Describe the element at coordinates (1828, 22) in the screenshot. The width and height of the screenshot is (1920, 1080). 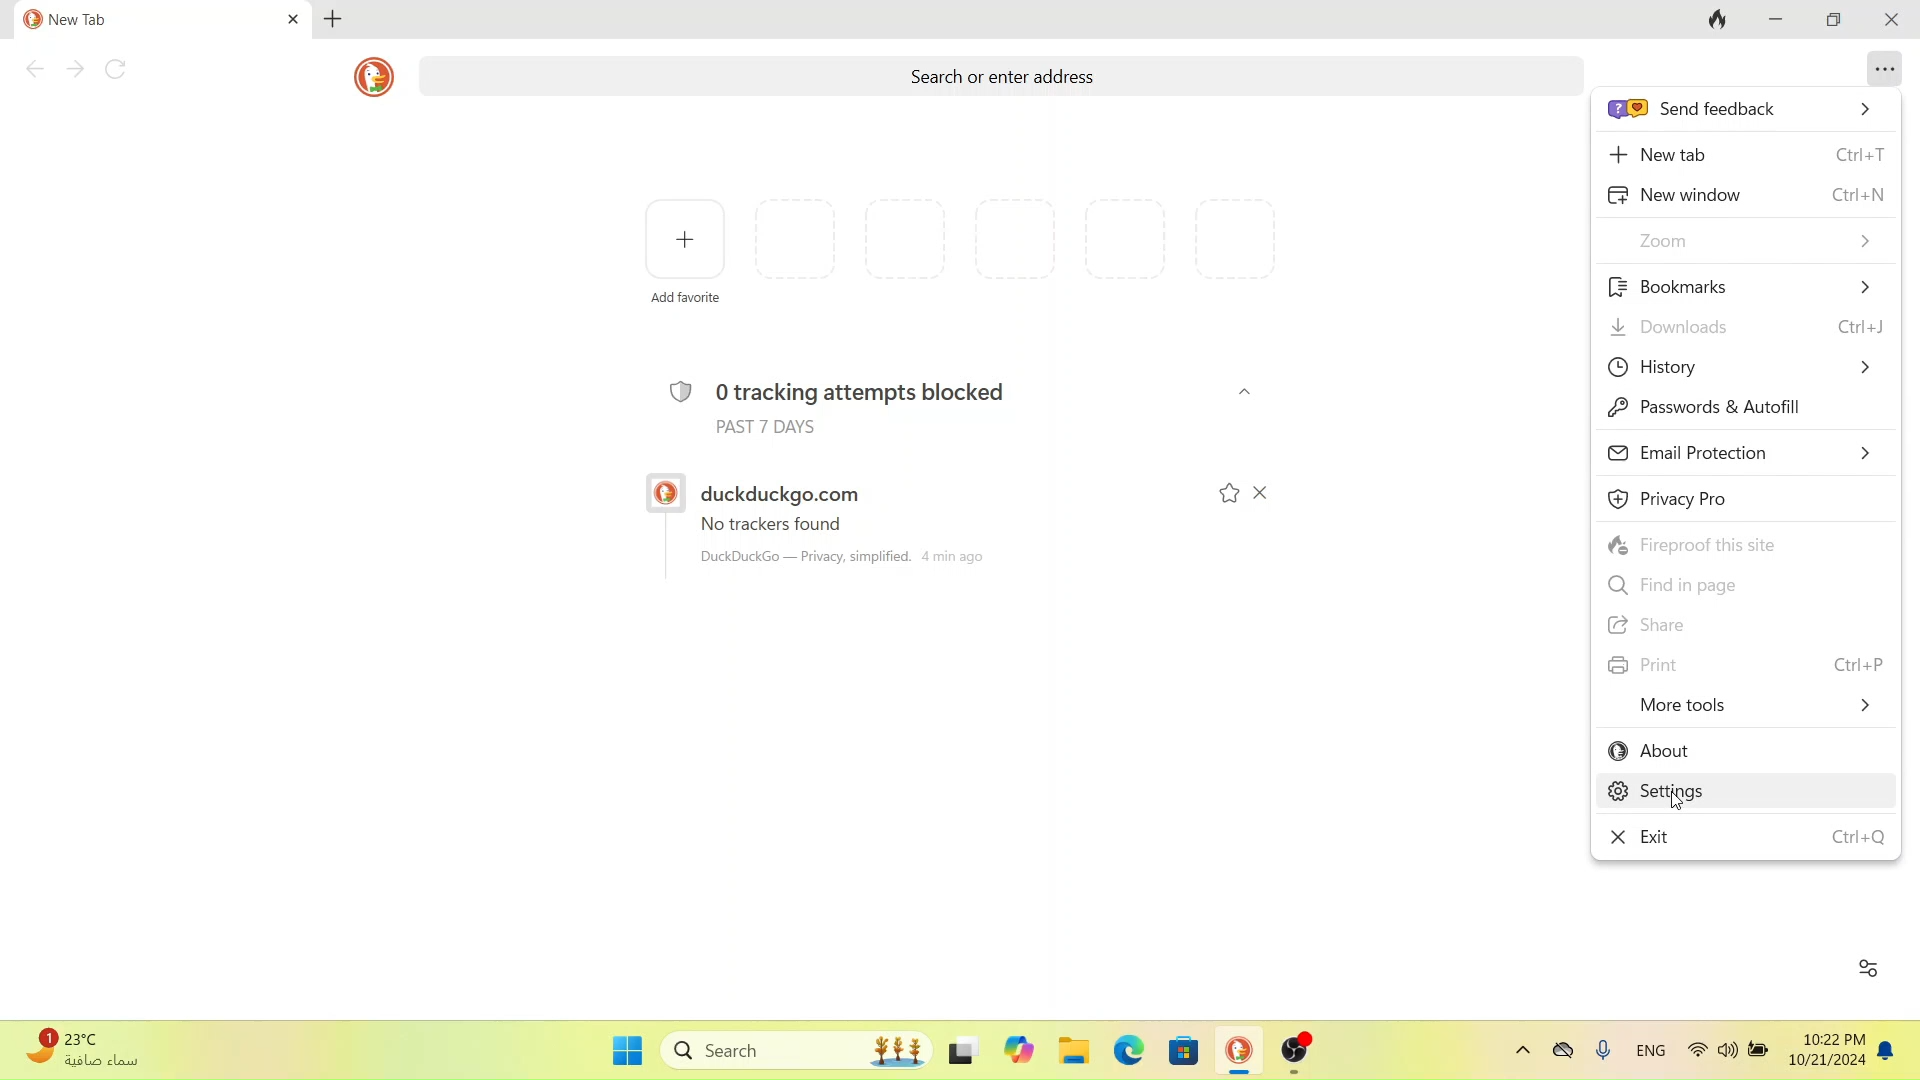
I see `restore  window` at that location.